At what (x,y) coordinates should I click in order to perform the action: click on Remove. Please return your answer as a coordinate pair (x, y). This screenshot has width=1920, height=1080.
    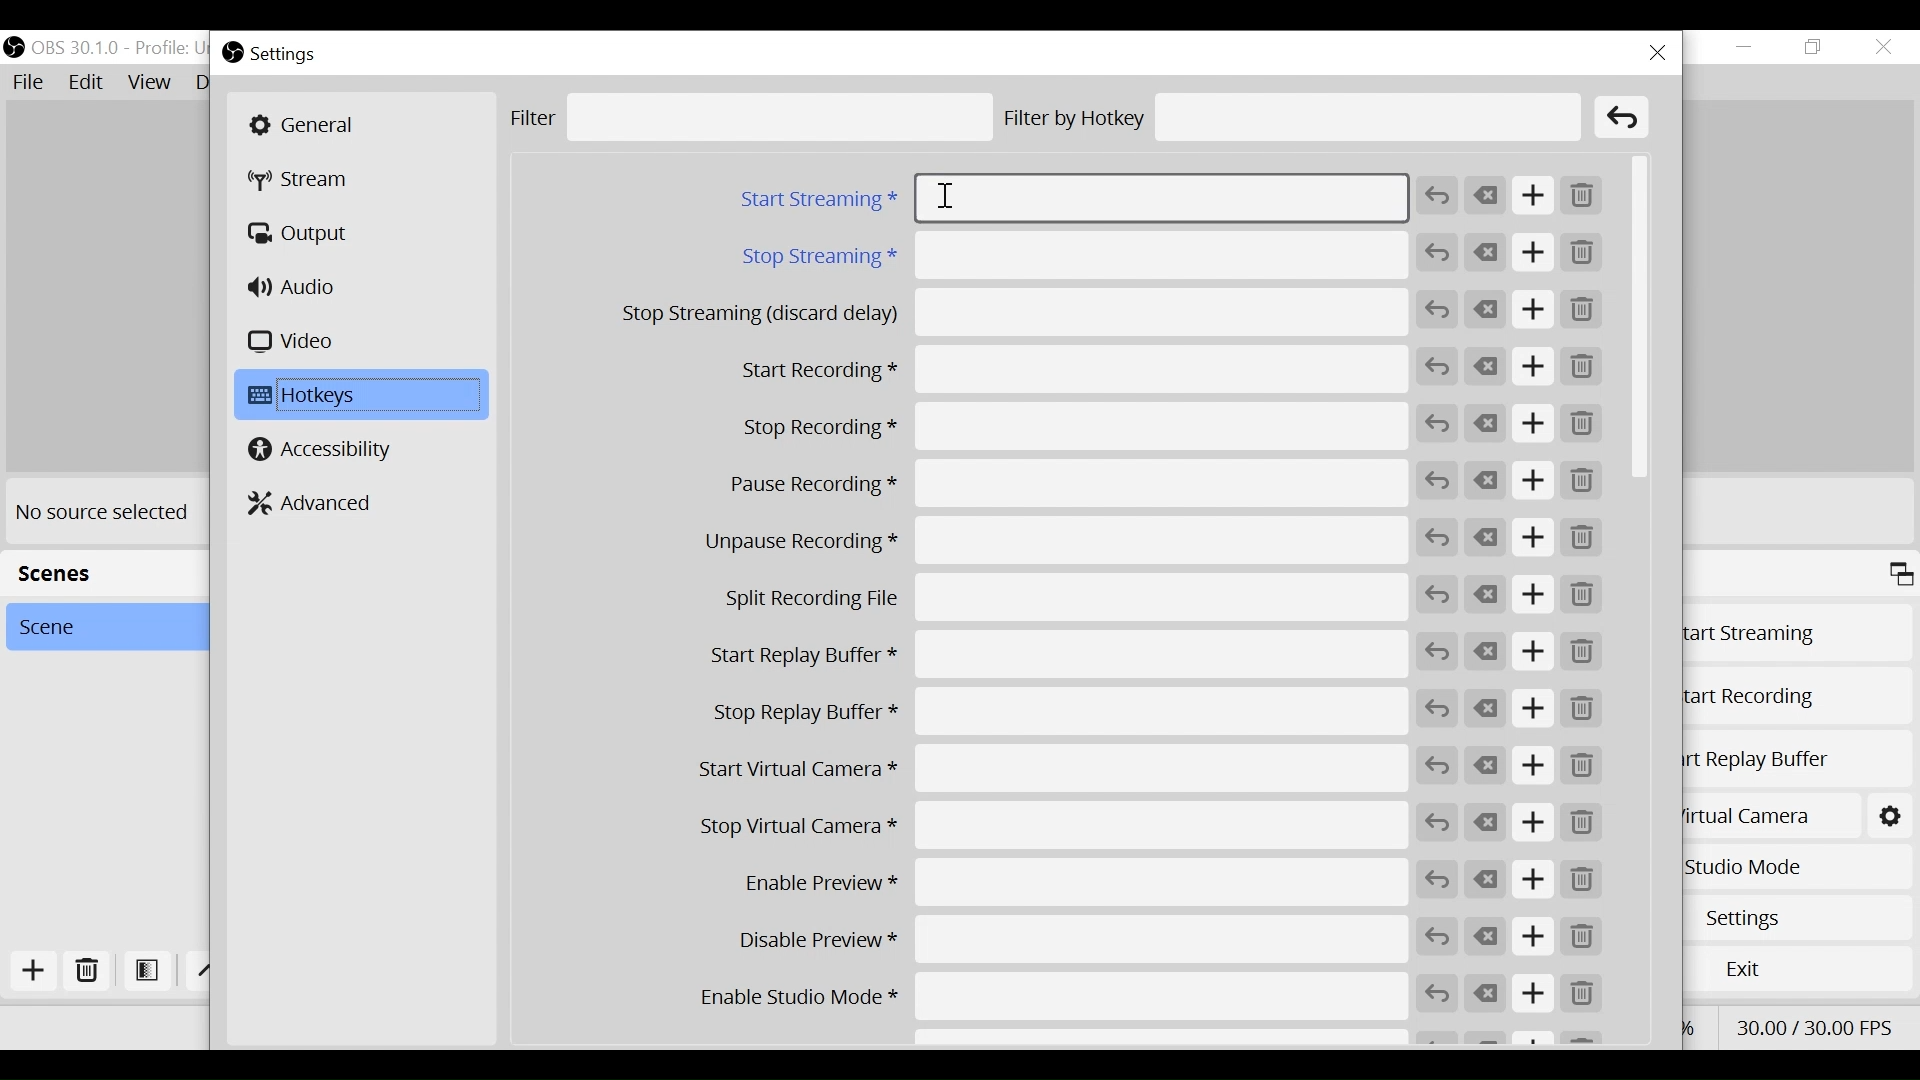
    Looking at the image, I should click on (1582, 767).